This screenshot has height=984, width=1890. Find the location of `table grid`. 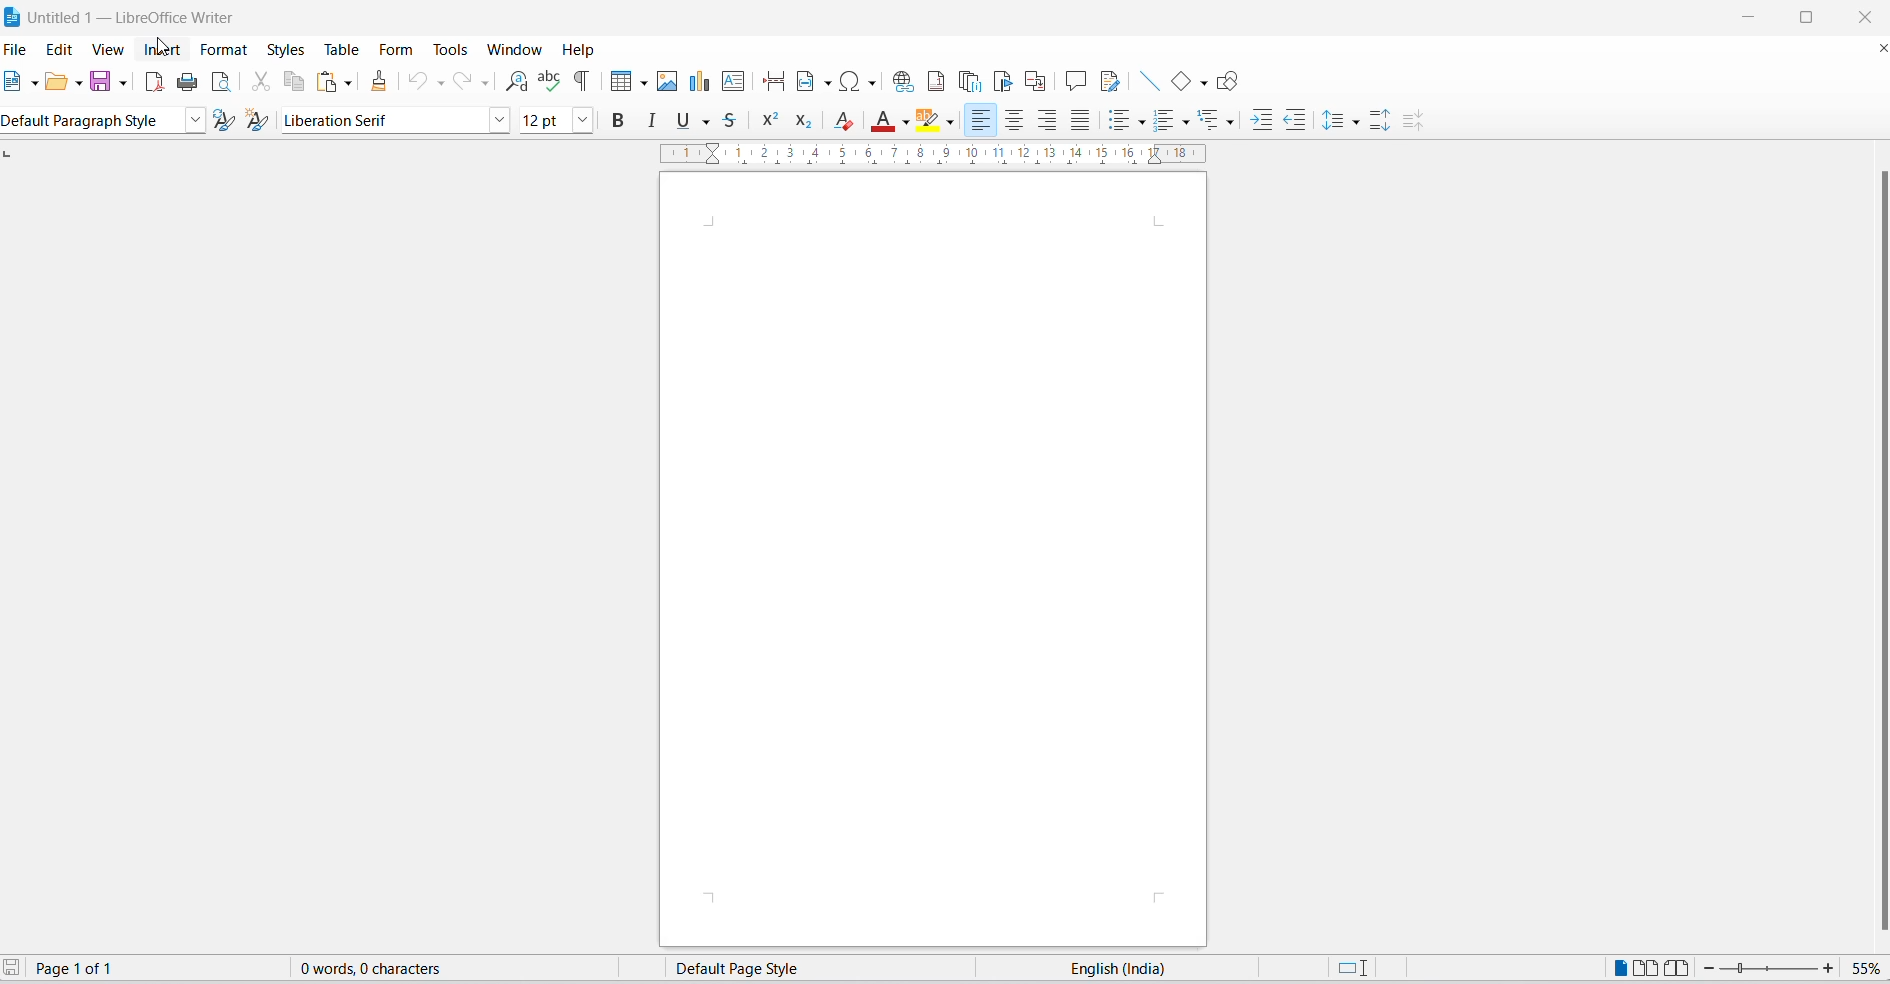

table grid is located at coordinates (641, 83).